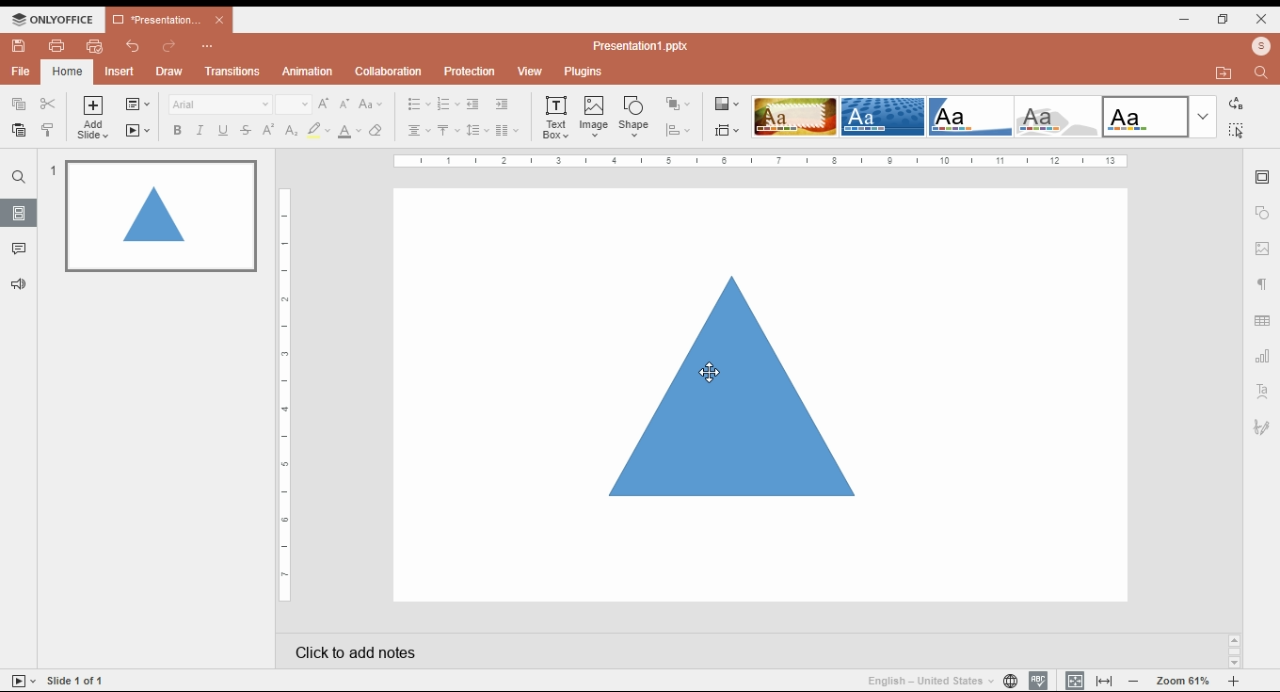 This screenshot has height=692, width=1280. What do you see at coordinates (419, 129) in the screenshot?
I see `horizontal alignments` at bounding box center [419, 129].